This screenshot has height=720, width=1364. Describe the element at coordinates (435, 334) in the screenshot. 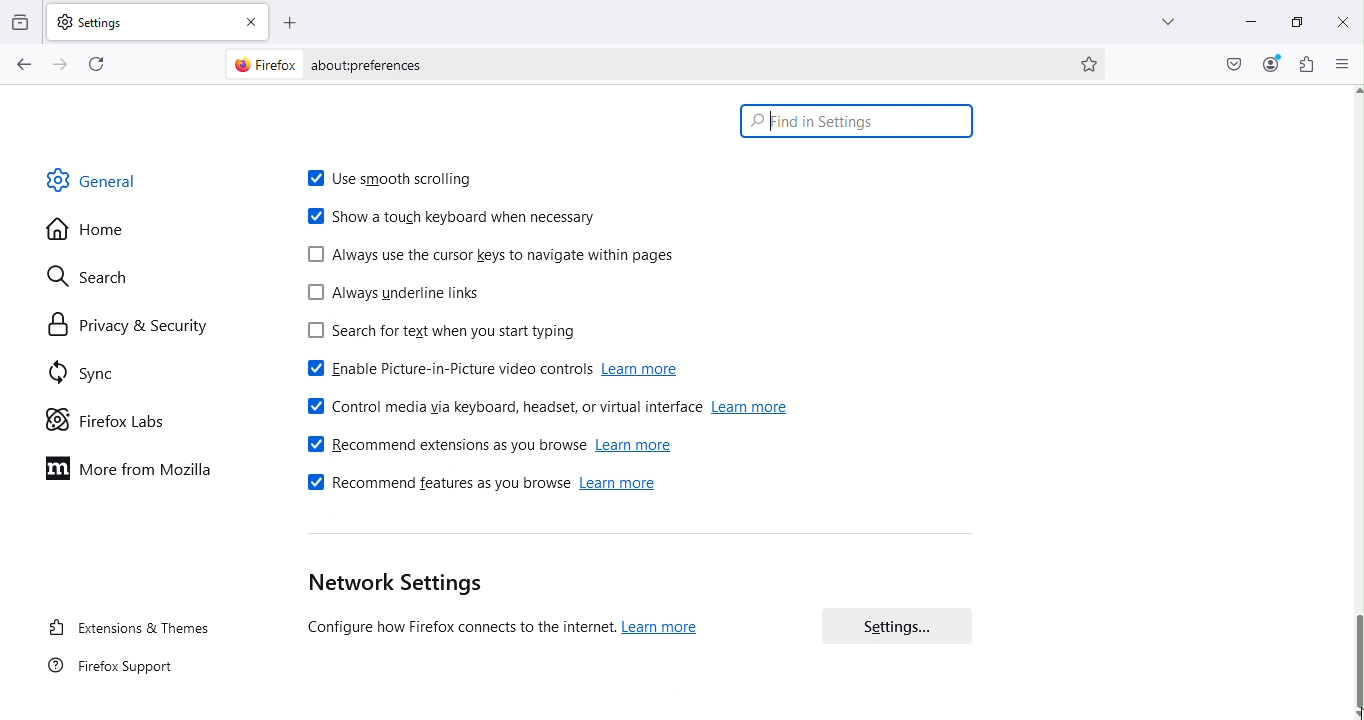

I see `Search for text when you start typing` at that location.